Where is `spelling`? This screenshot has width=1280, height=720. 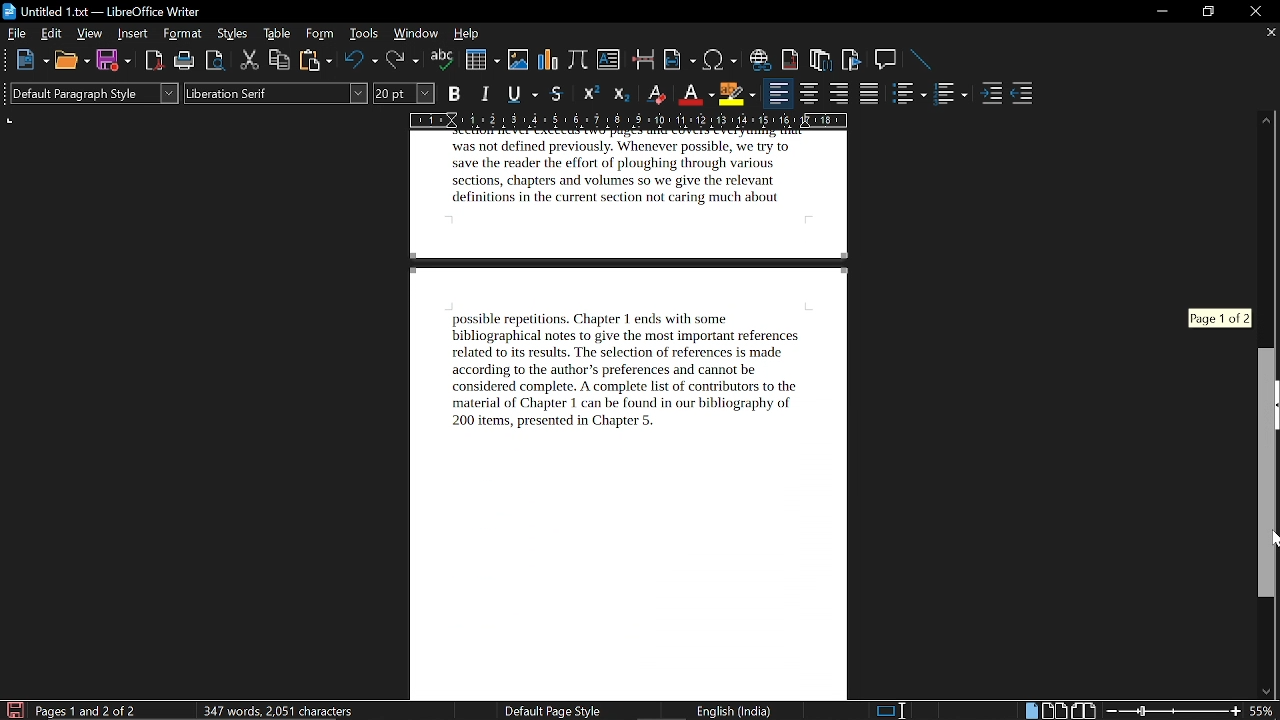
spelling is located at coordinates (443, 61).